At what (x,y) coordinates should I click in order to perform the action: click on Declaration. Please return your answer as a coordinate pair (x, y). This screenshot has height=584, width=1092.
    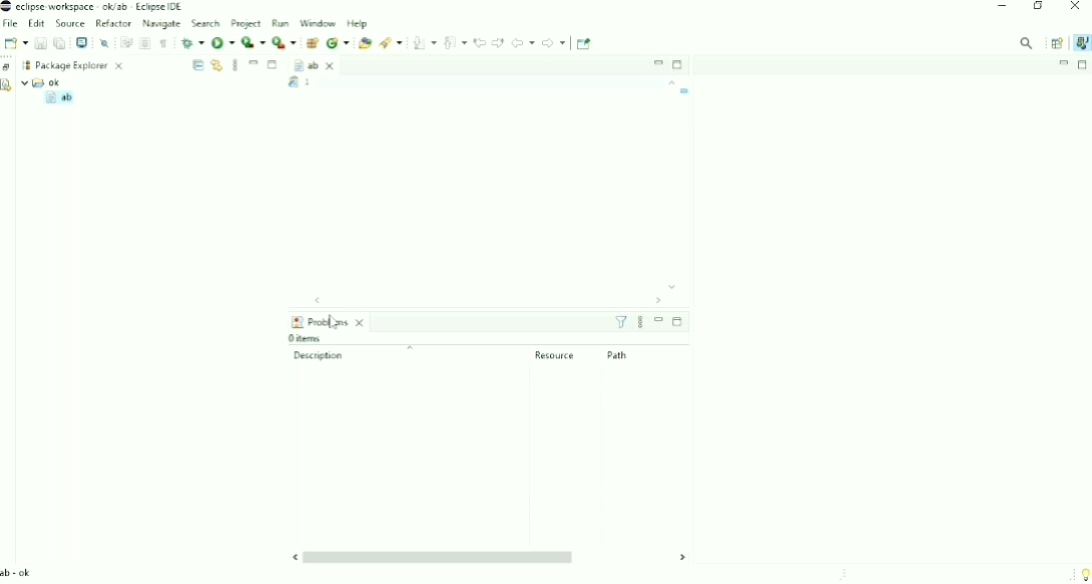
    Looking at the image, I should click on (9, 87).